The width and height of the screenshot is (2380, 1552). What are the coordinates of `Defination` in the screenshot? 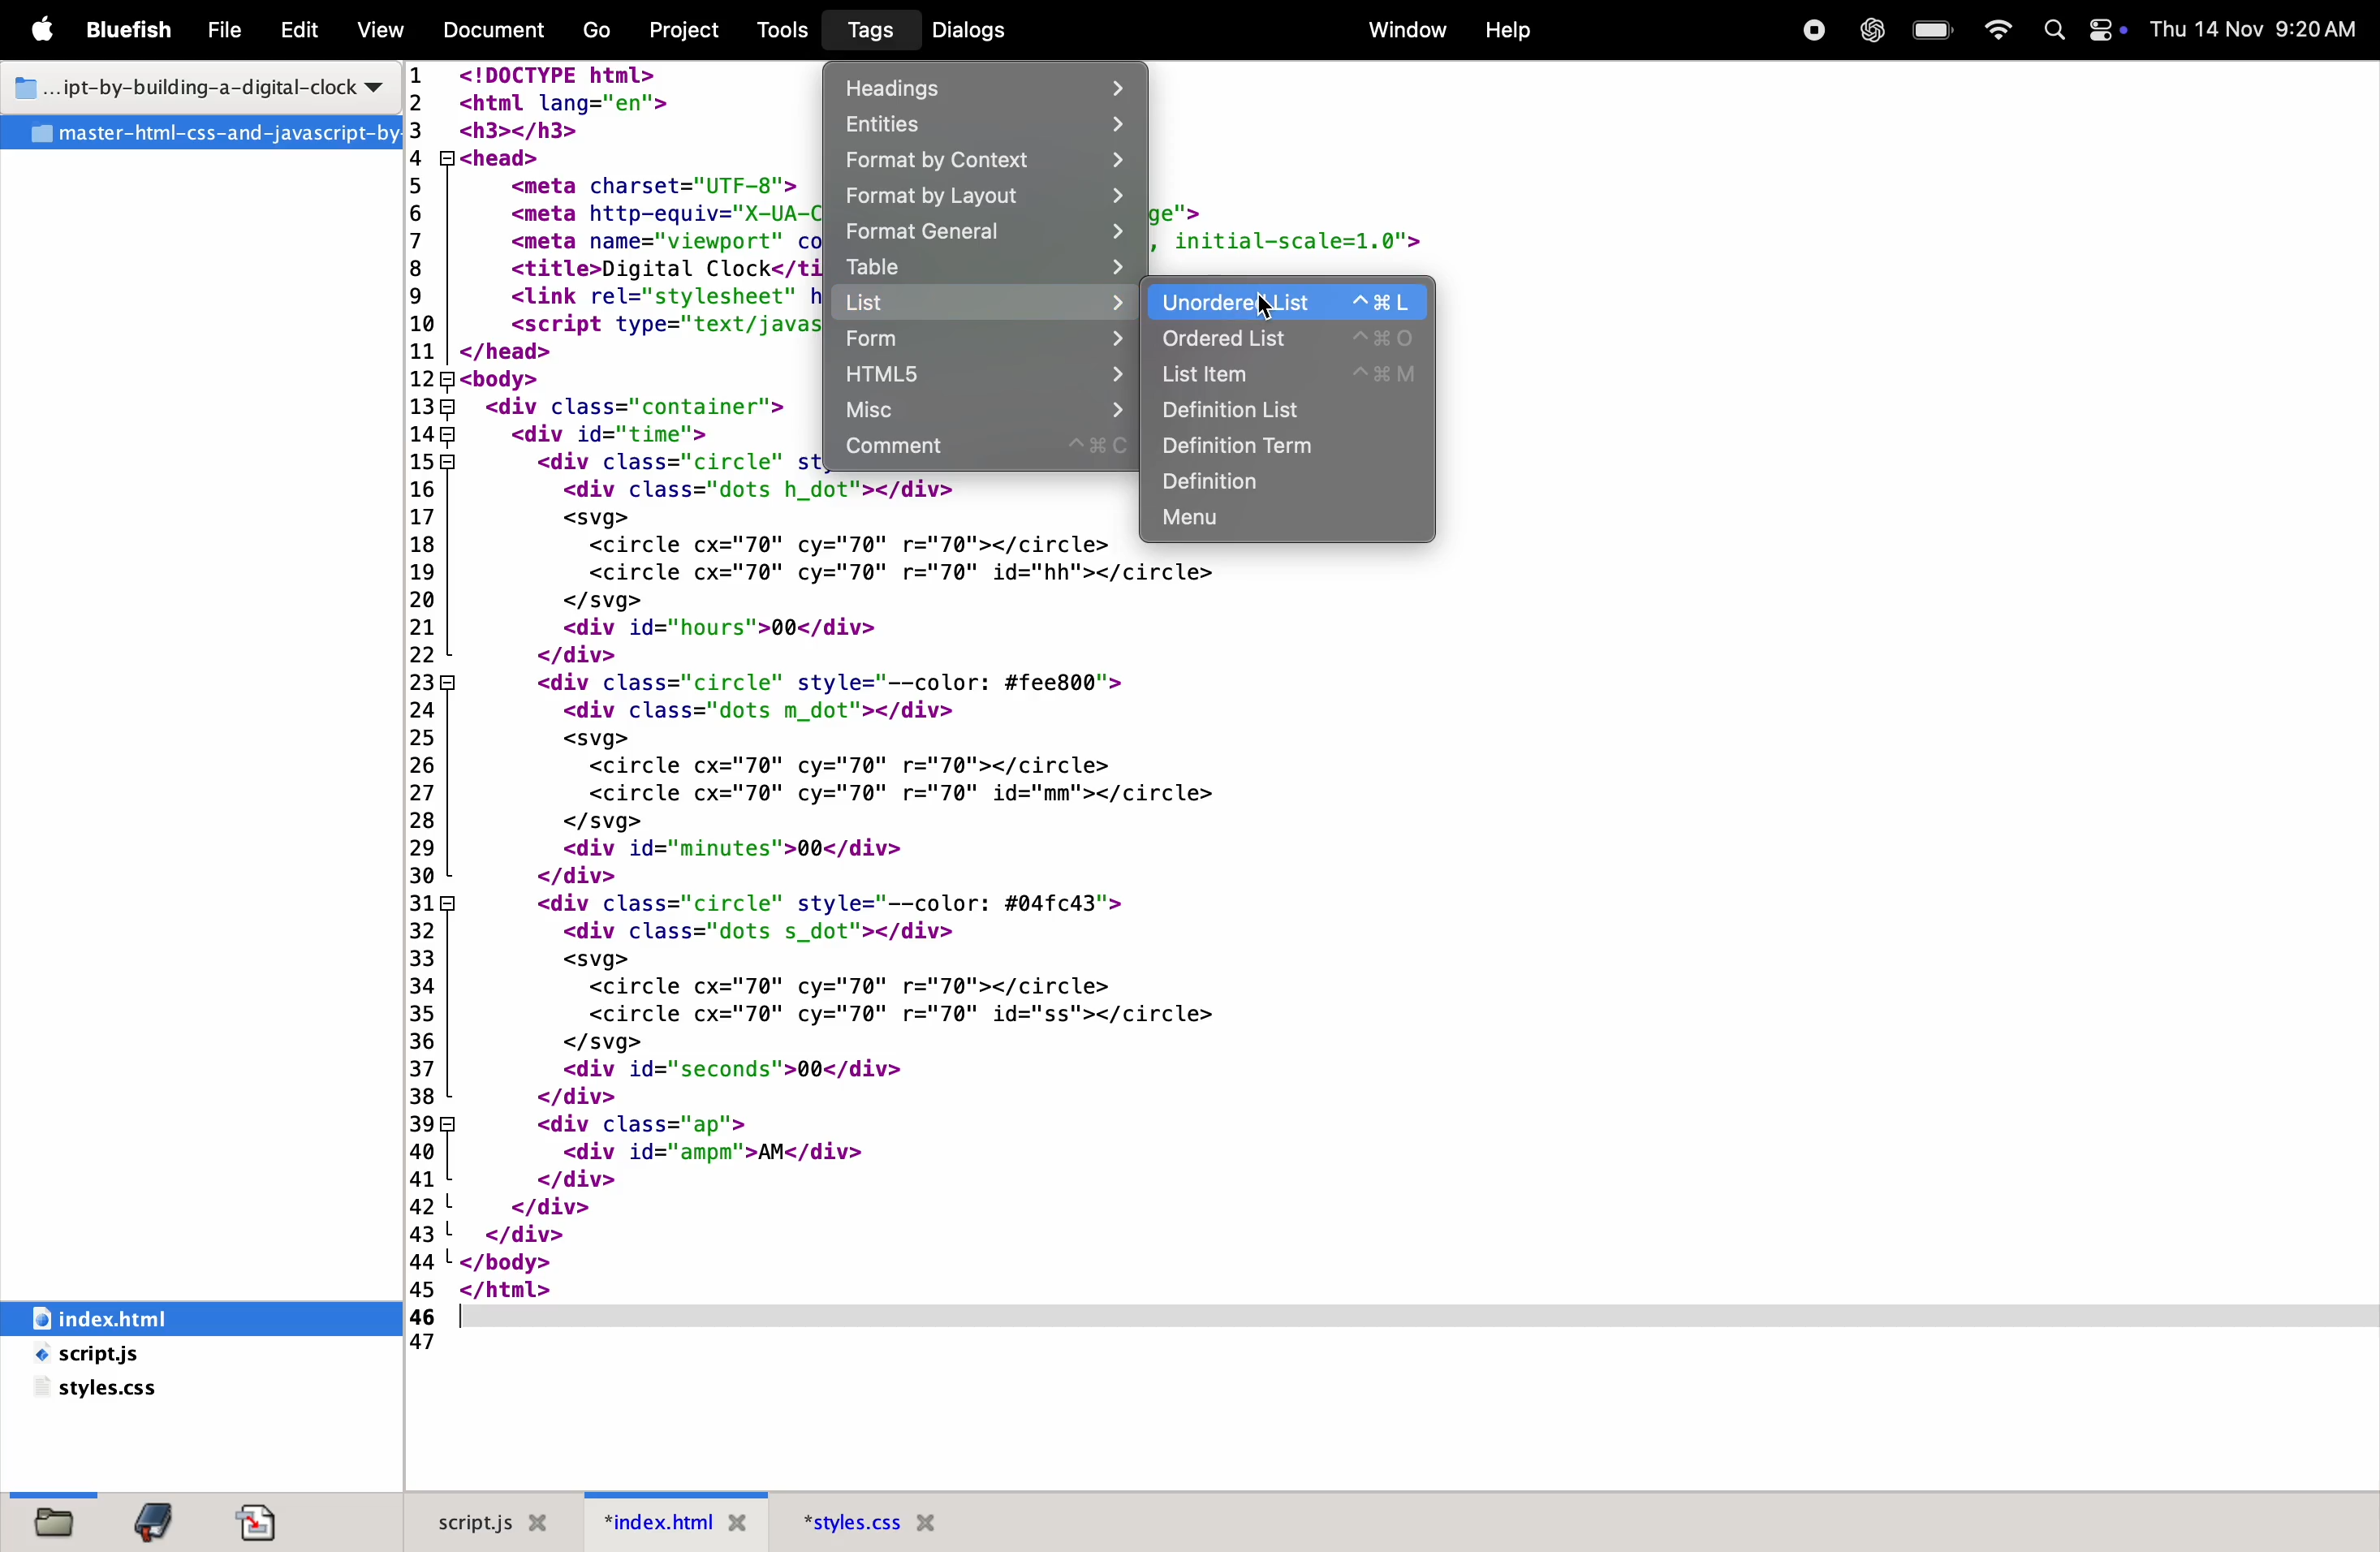 It's located at (1289, 412).